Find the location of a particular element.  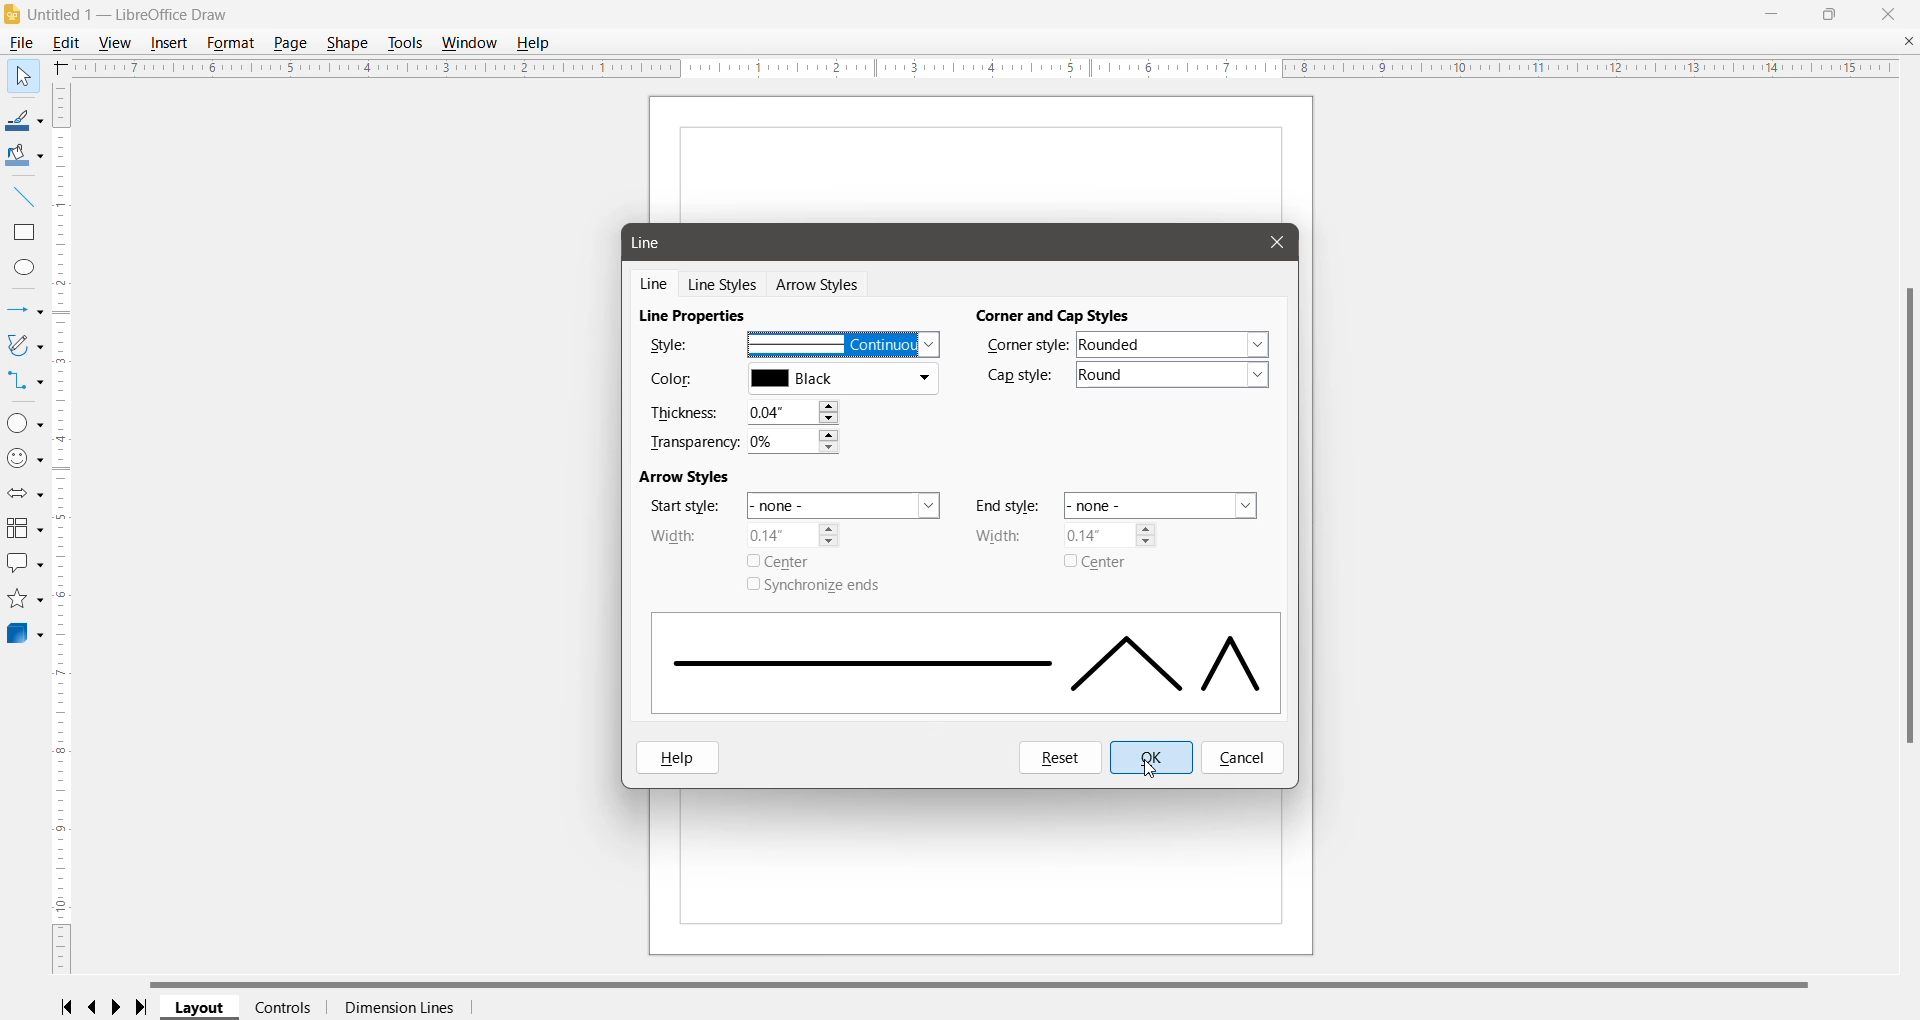

Close is located at coordinates (1889, 15).